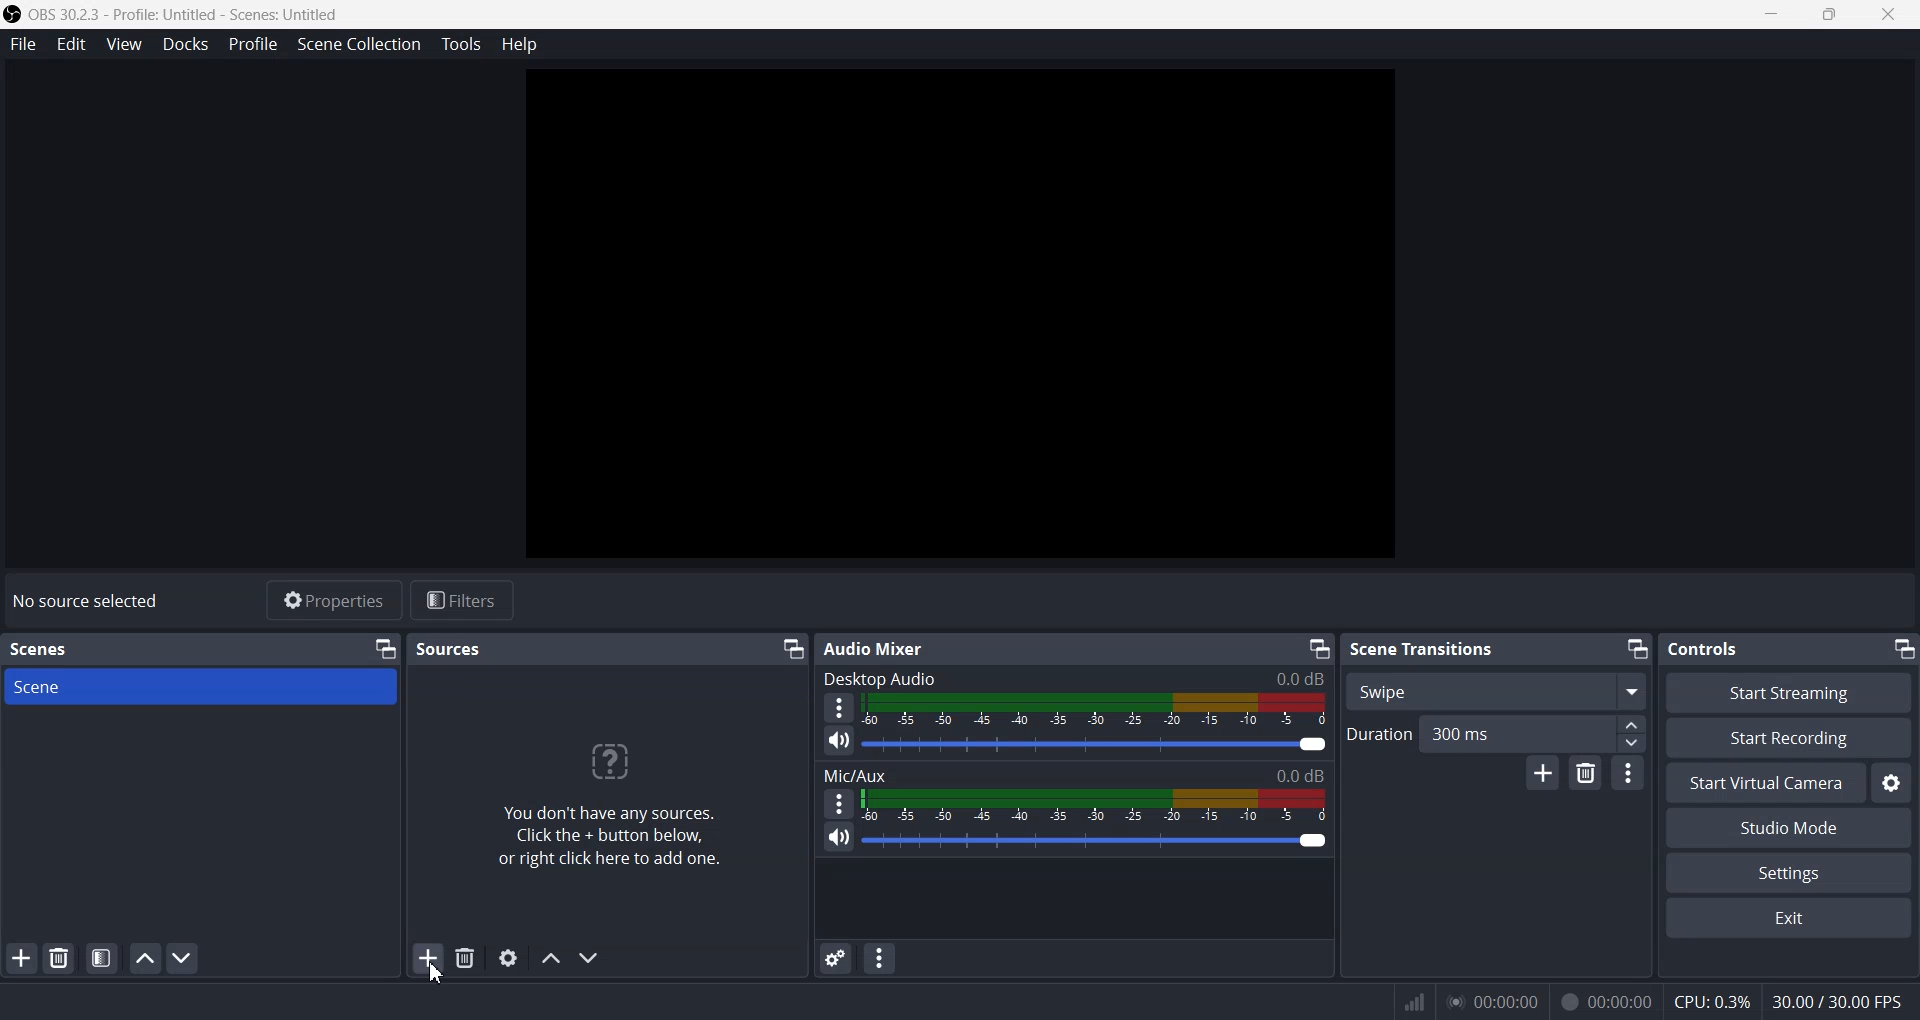 Image resolution: width=1920 pixels, height=1020 pixels. Describe the element at coordinates (880, 958) in the screenshot. I see `Audio Mixer menu` at that location.